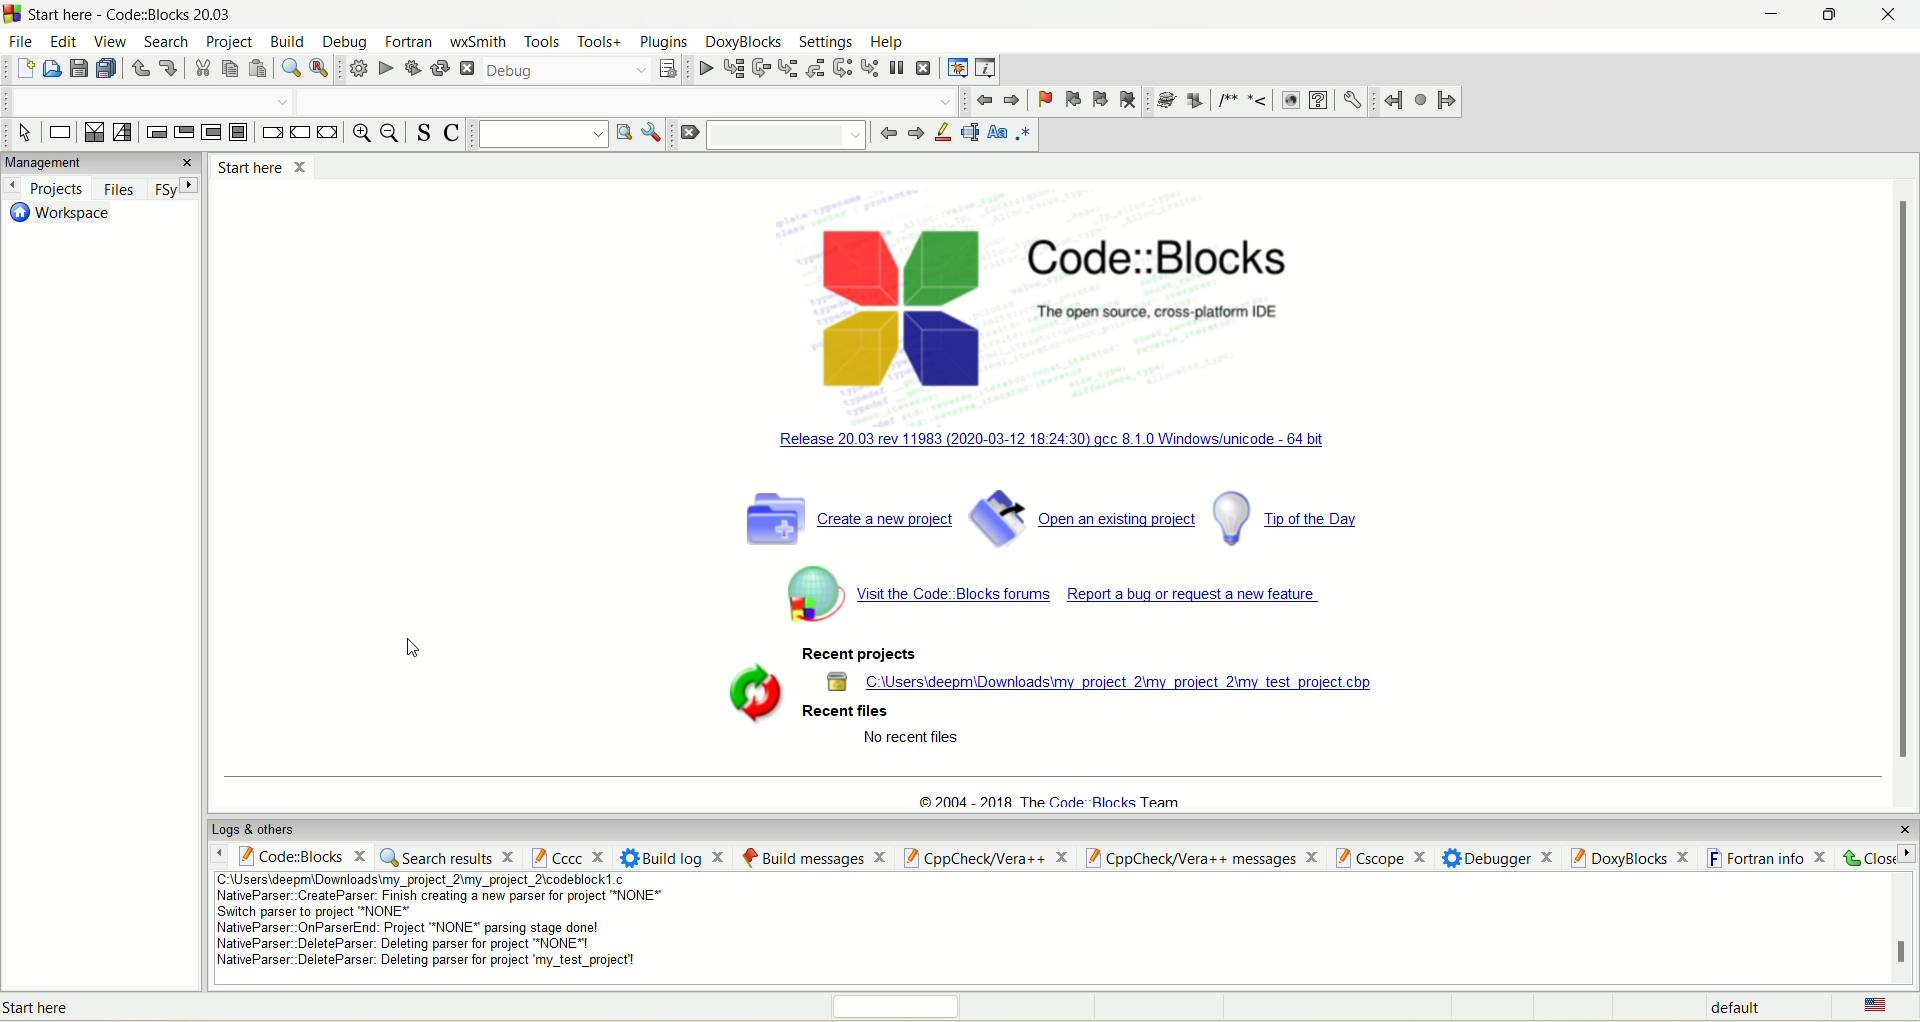 The image size is (1920, 1022). Describe the element at coordinates (1061, 804) in the screenshot. I see `text` at that location.